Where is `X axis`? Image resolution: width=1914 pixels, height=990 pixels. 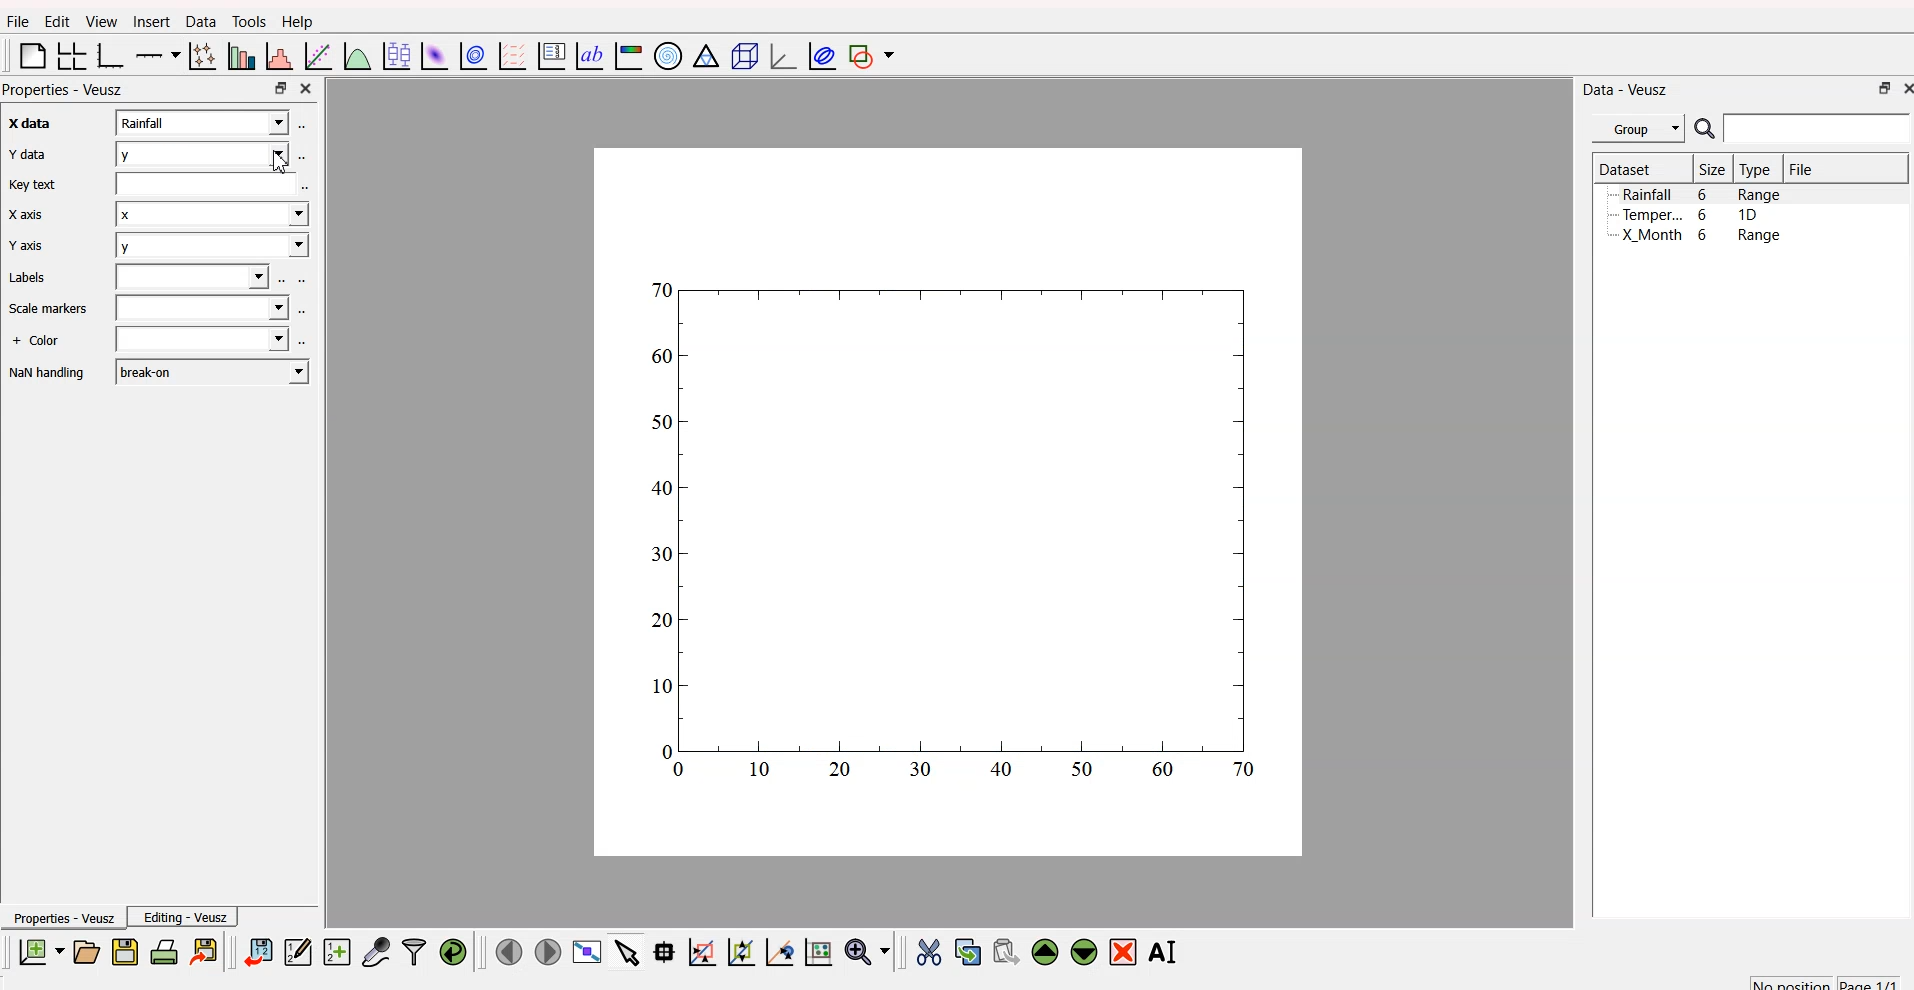
X axis is located at coordinates (28, 215).